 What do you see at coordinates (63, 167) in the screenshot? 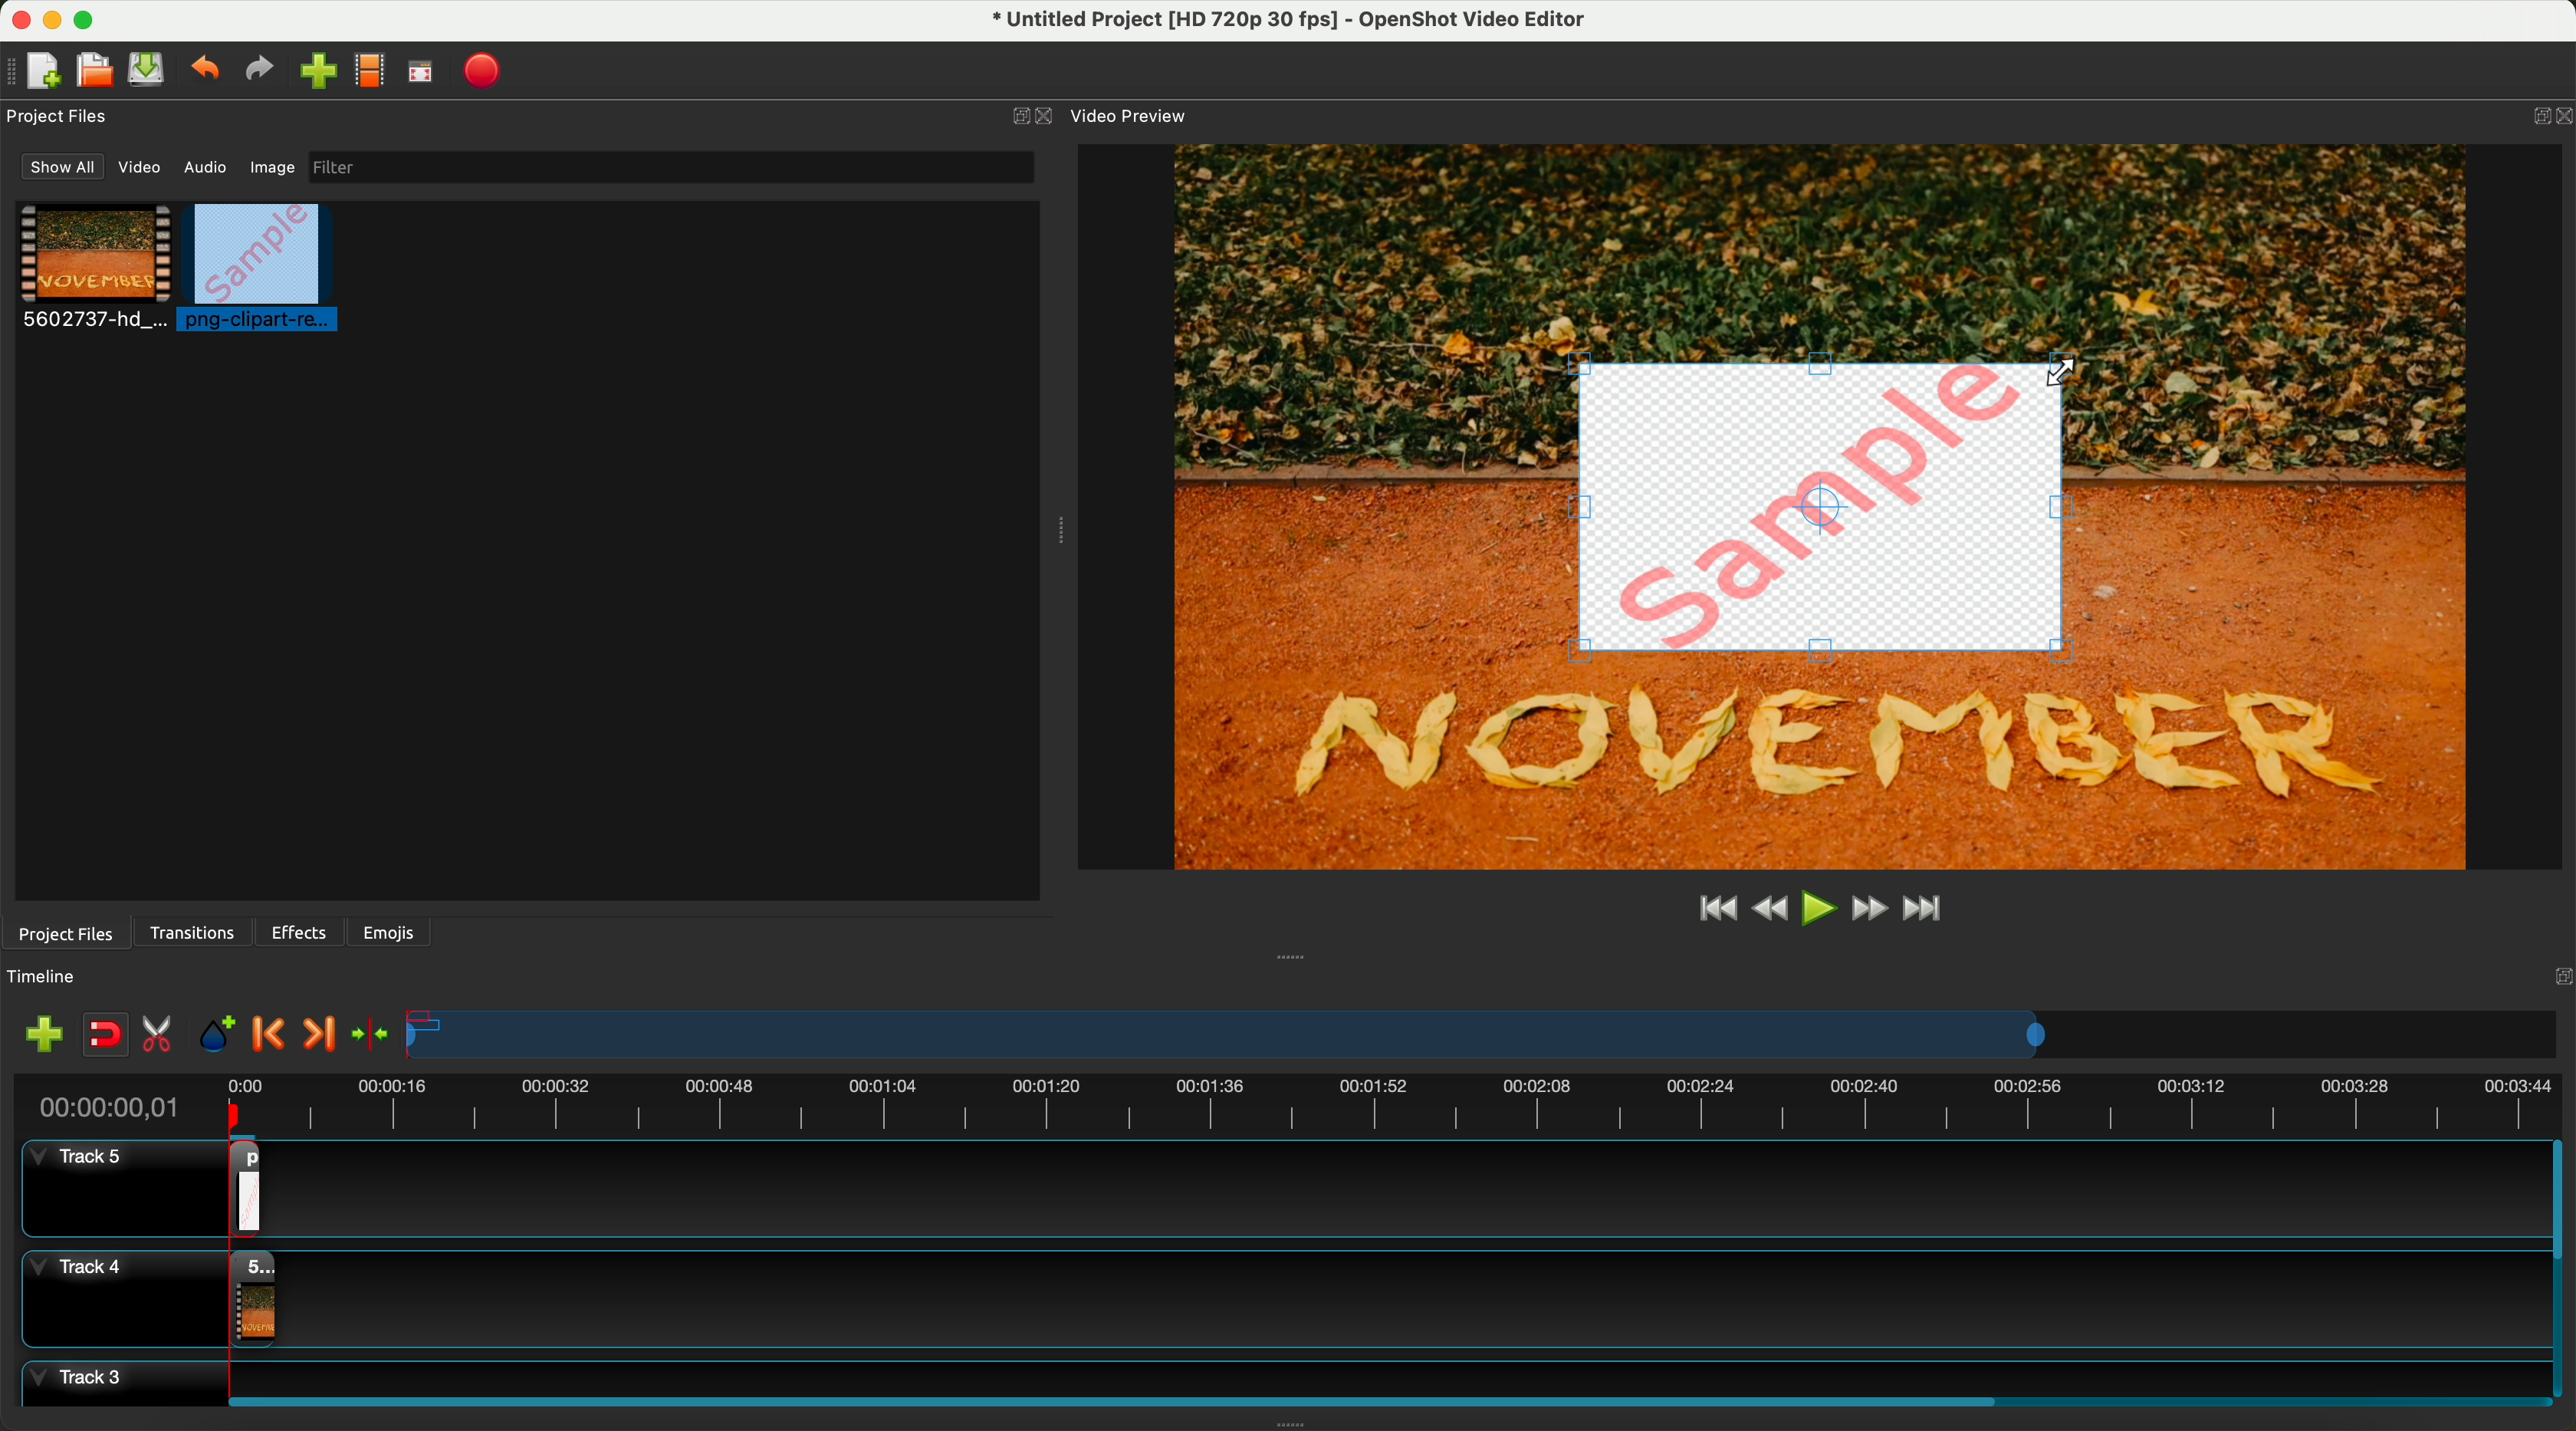
I see `show all` at bounding box center [63, 167].